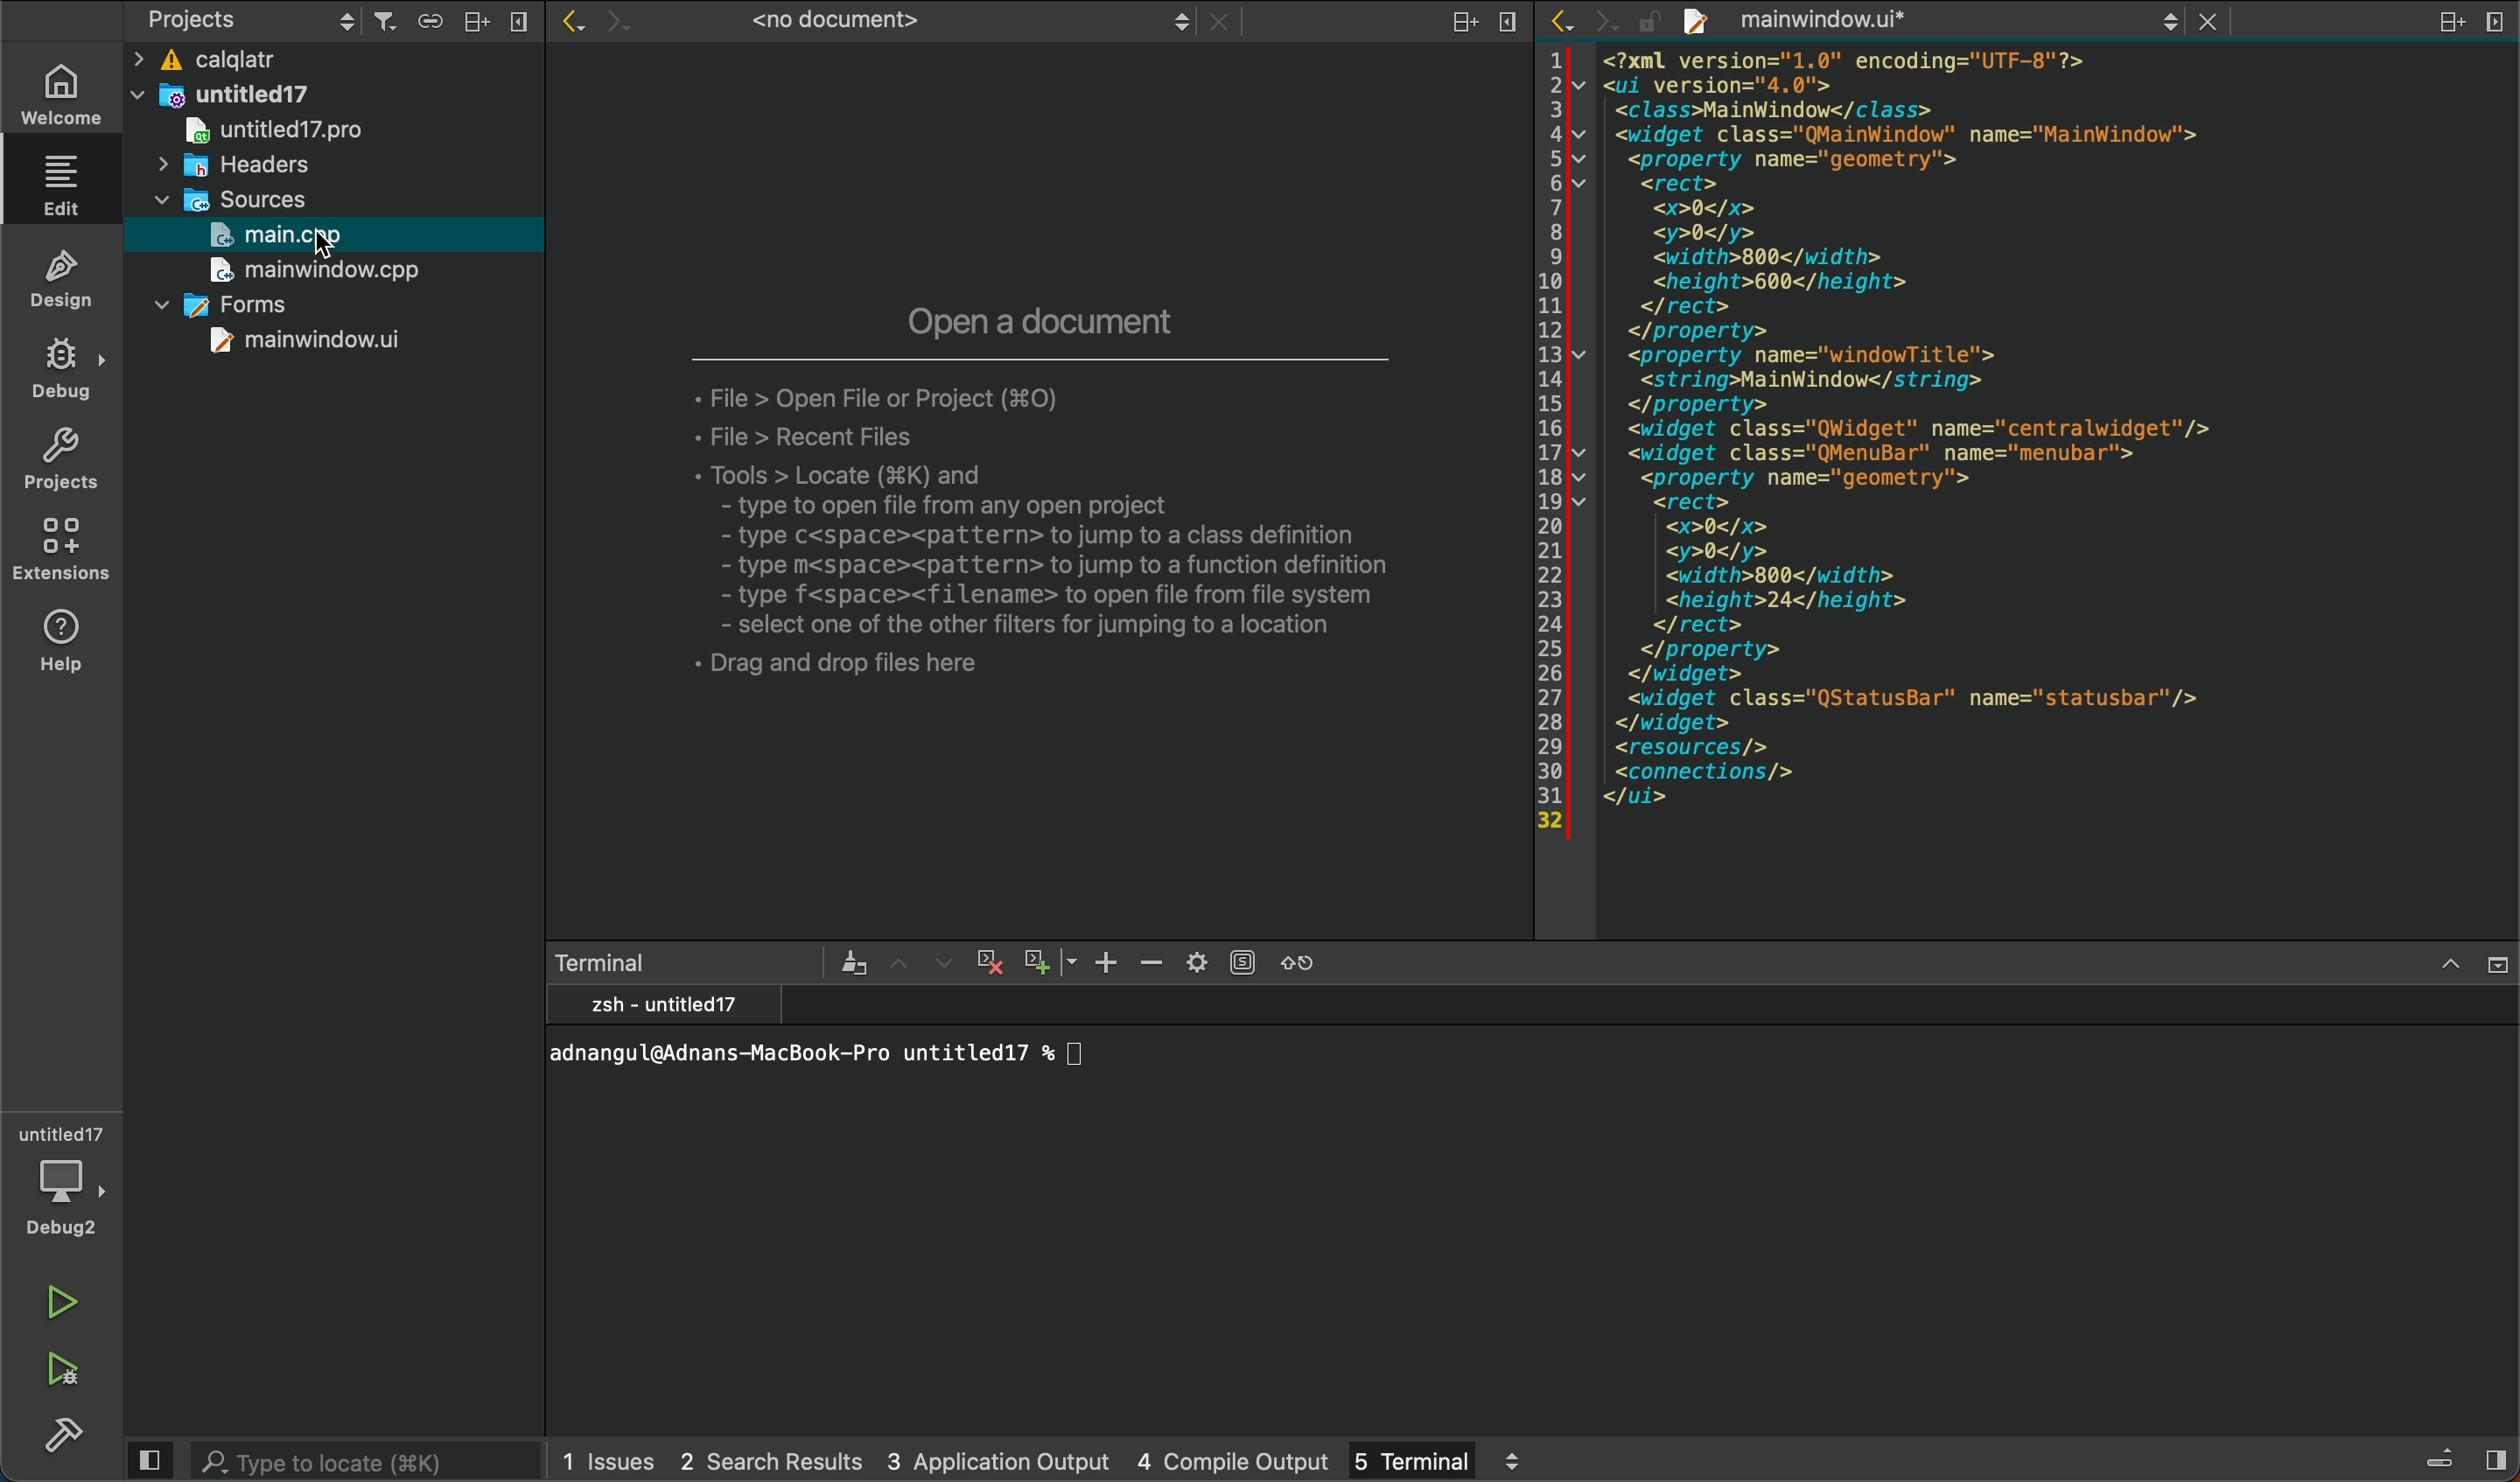  I want to click on remove split, so click(1512, 26).